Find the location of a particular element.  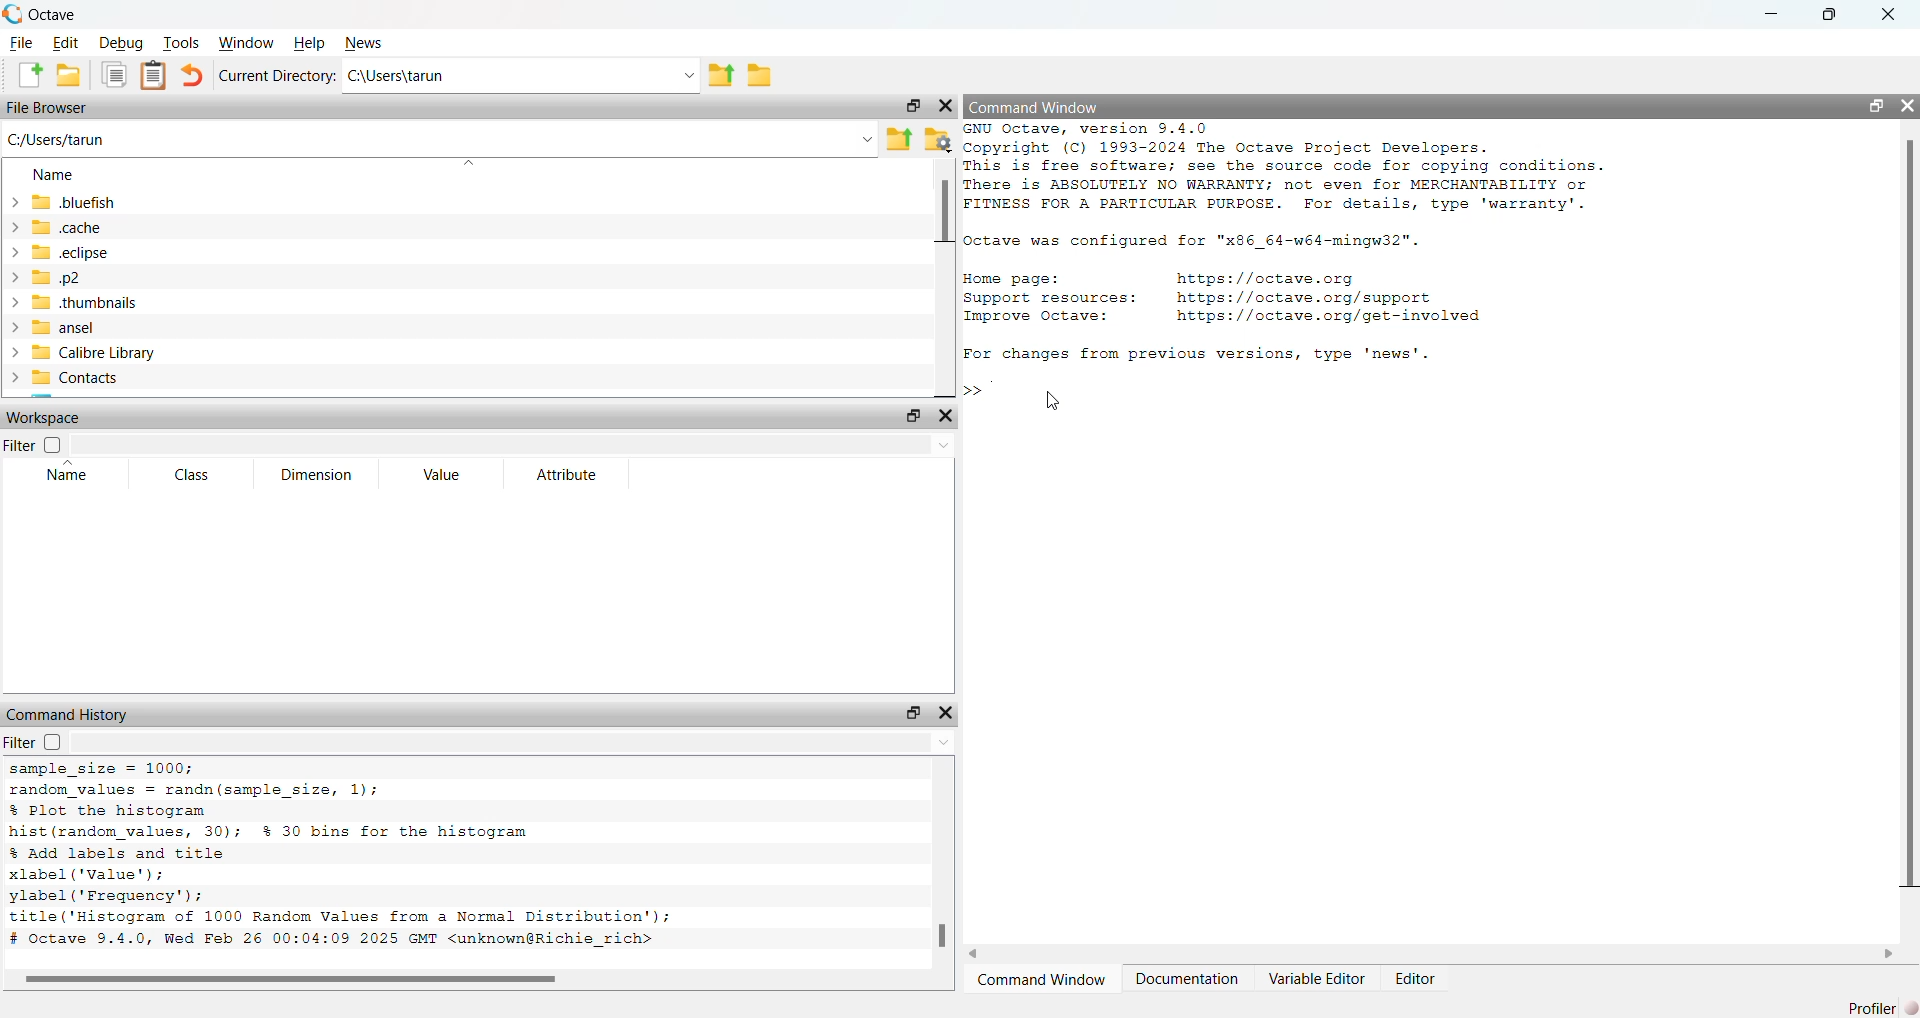

Name is located at coordinates (65, 472).